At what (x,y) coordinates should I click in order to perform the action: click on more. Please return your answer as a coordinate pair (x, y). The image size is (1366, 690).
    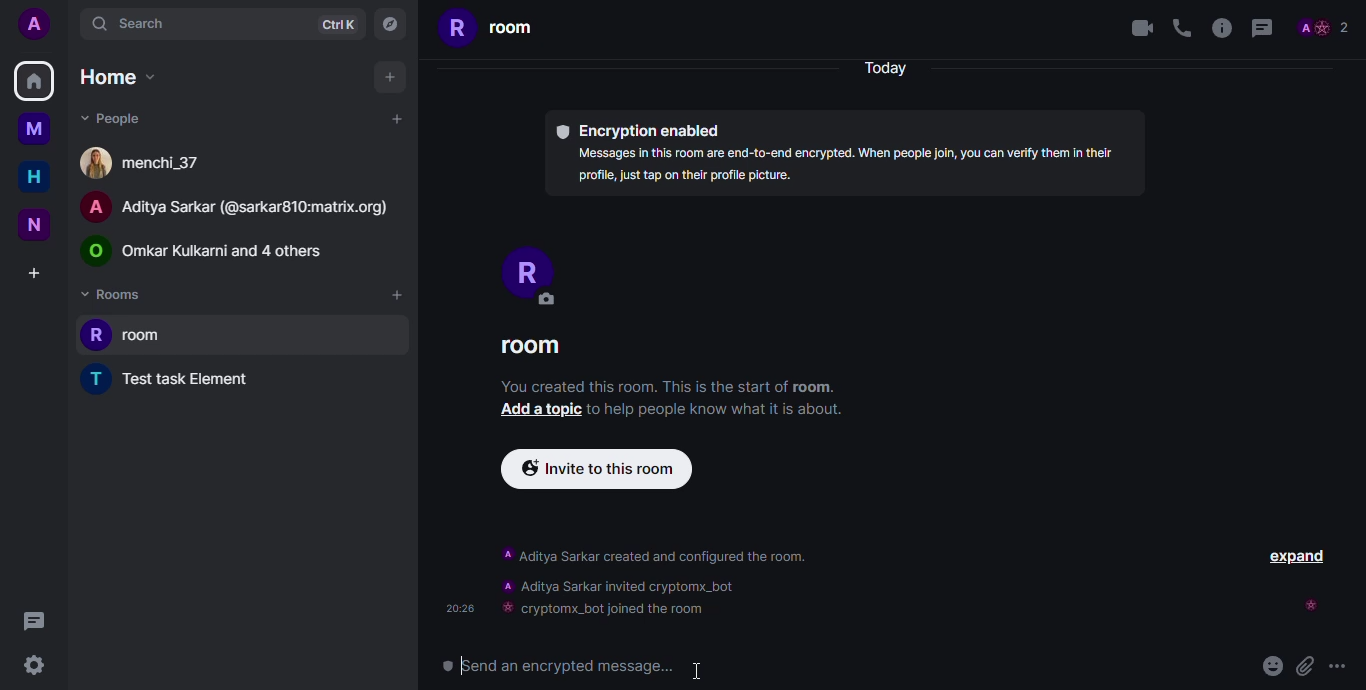
    Looking at the image, I should click on (1344, 662).